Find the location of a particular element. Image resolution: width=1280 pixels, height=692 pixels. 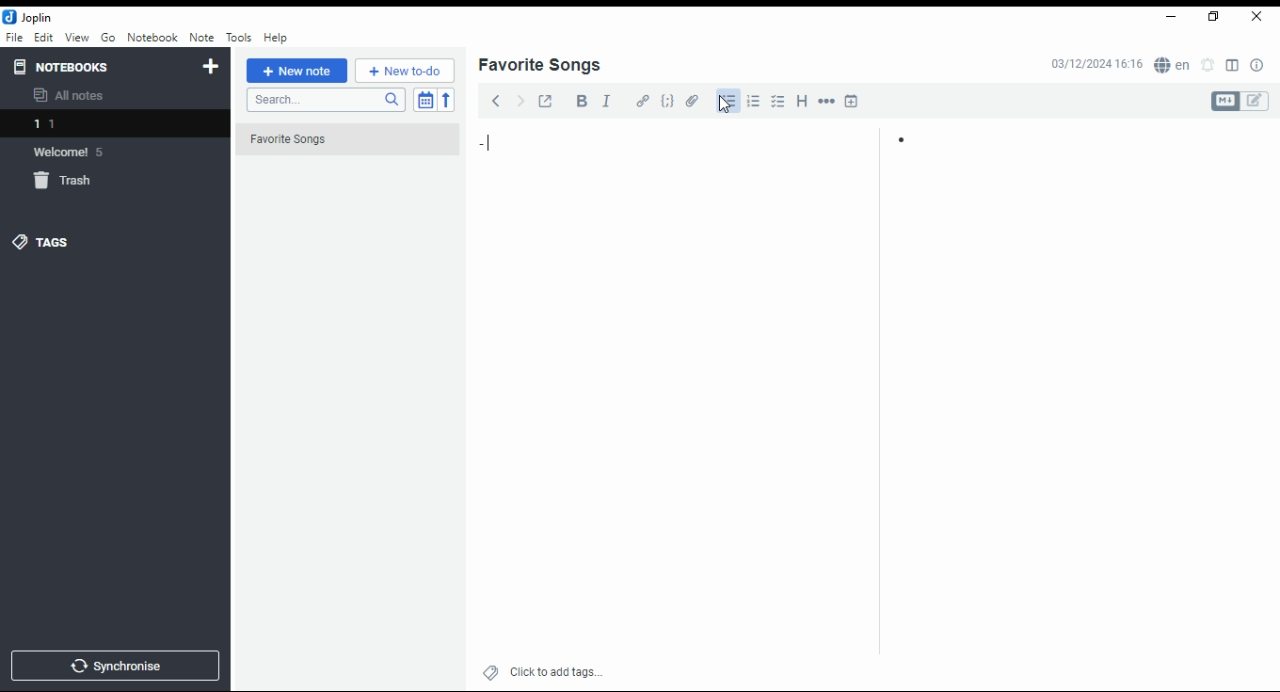

list name is located at coordinates (539, 66).